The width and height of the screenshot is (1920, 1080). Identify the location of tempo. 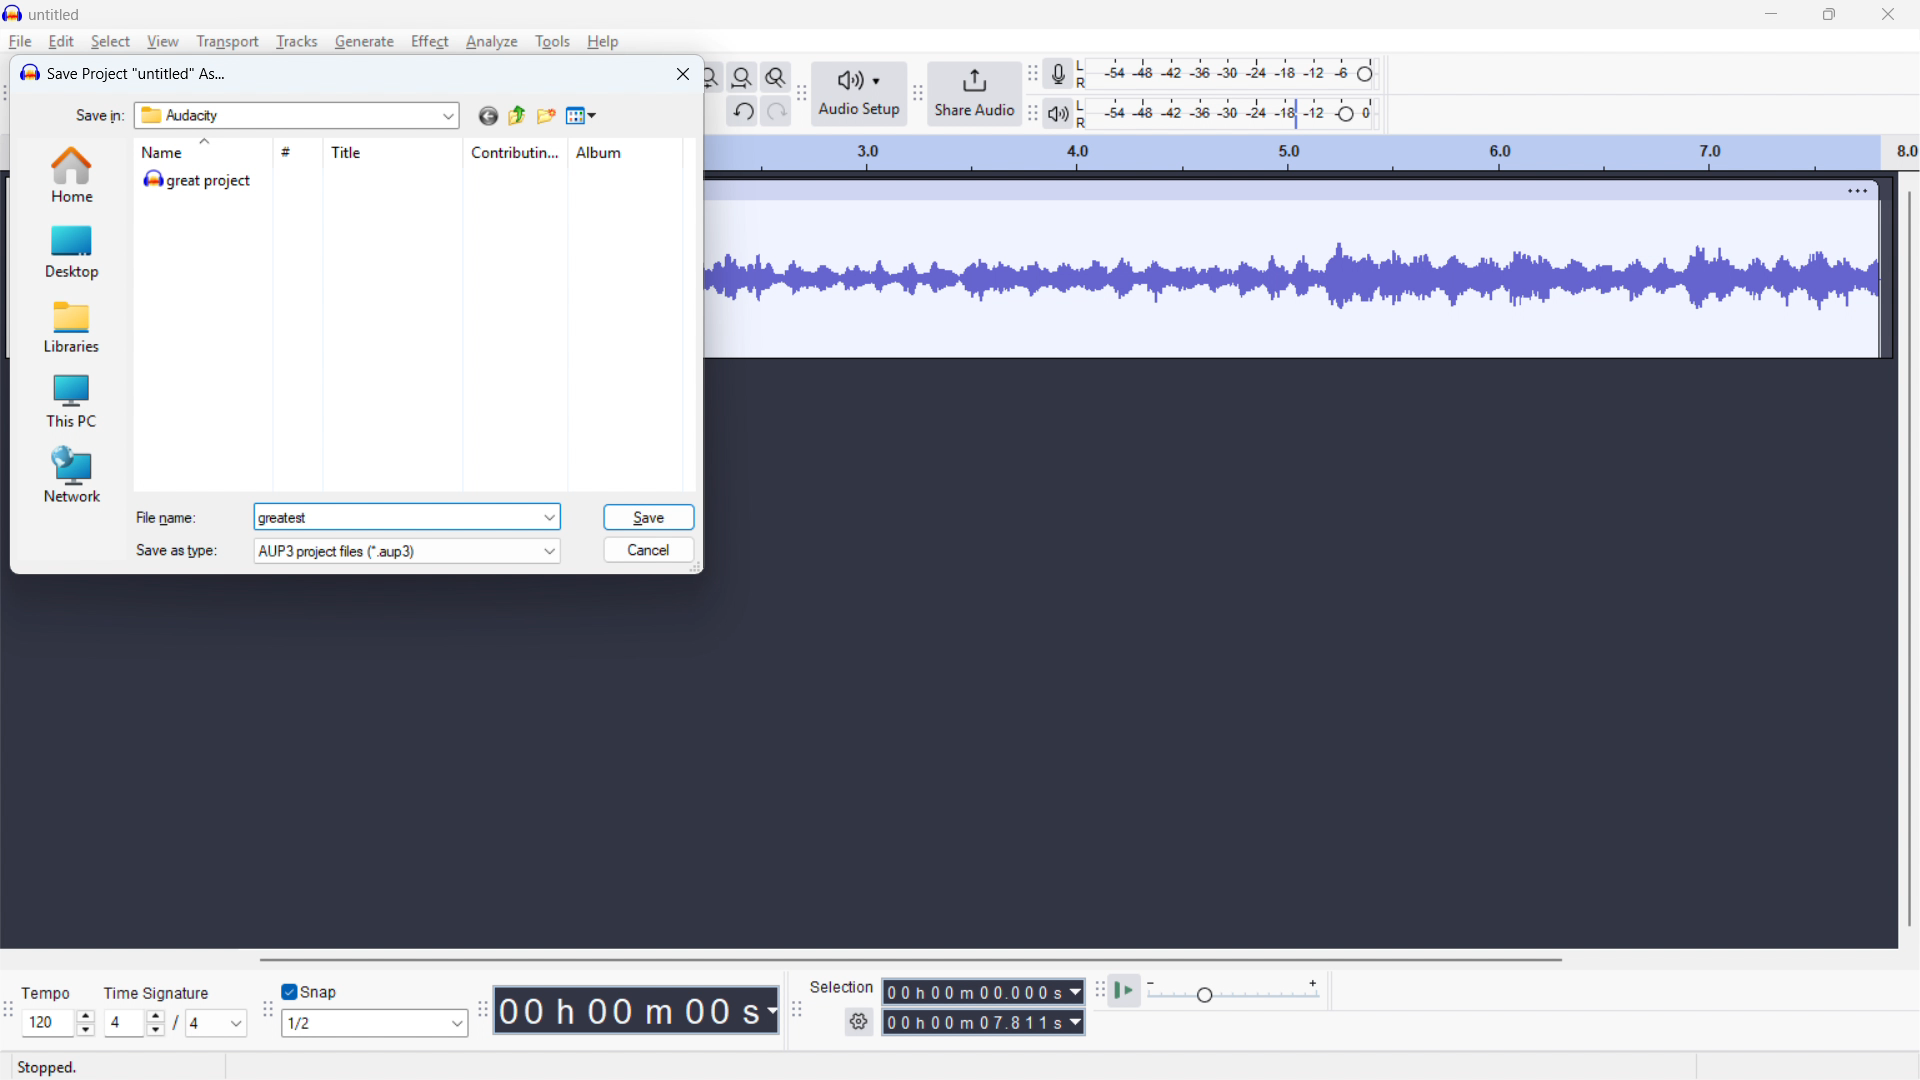
(47, 994).